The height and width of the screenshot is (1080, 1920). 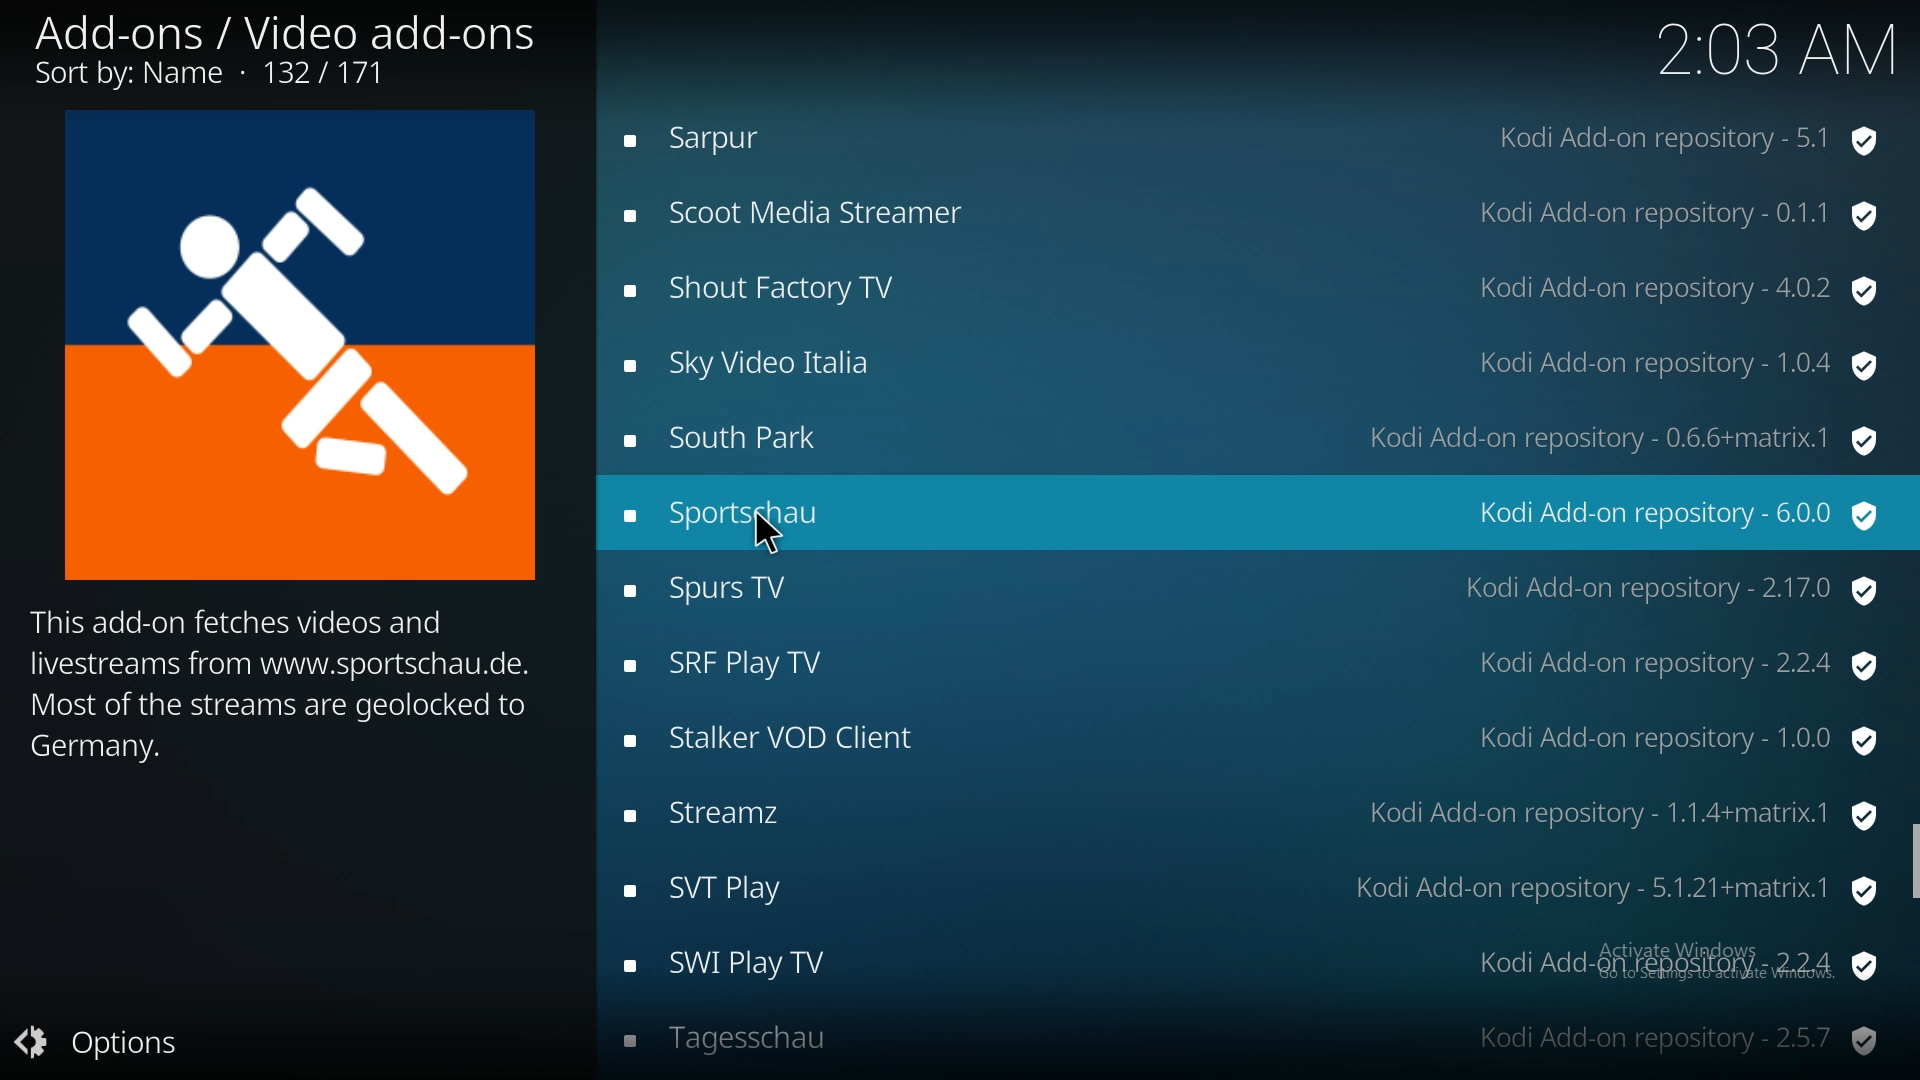 I want to click on icon, so click(x=297, y=345).